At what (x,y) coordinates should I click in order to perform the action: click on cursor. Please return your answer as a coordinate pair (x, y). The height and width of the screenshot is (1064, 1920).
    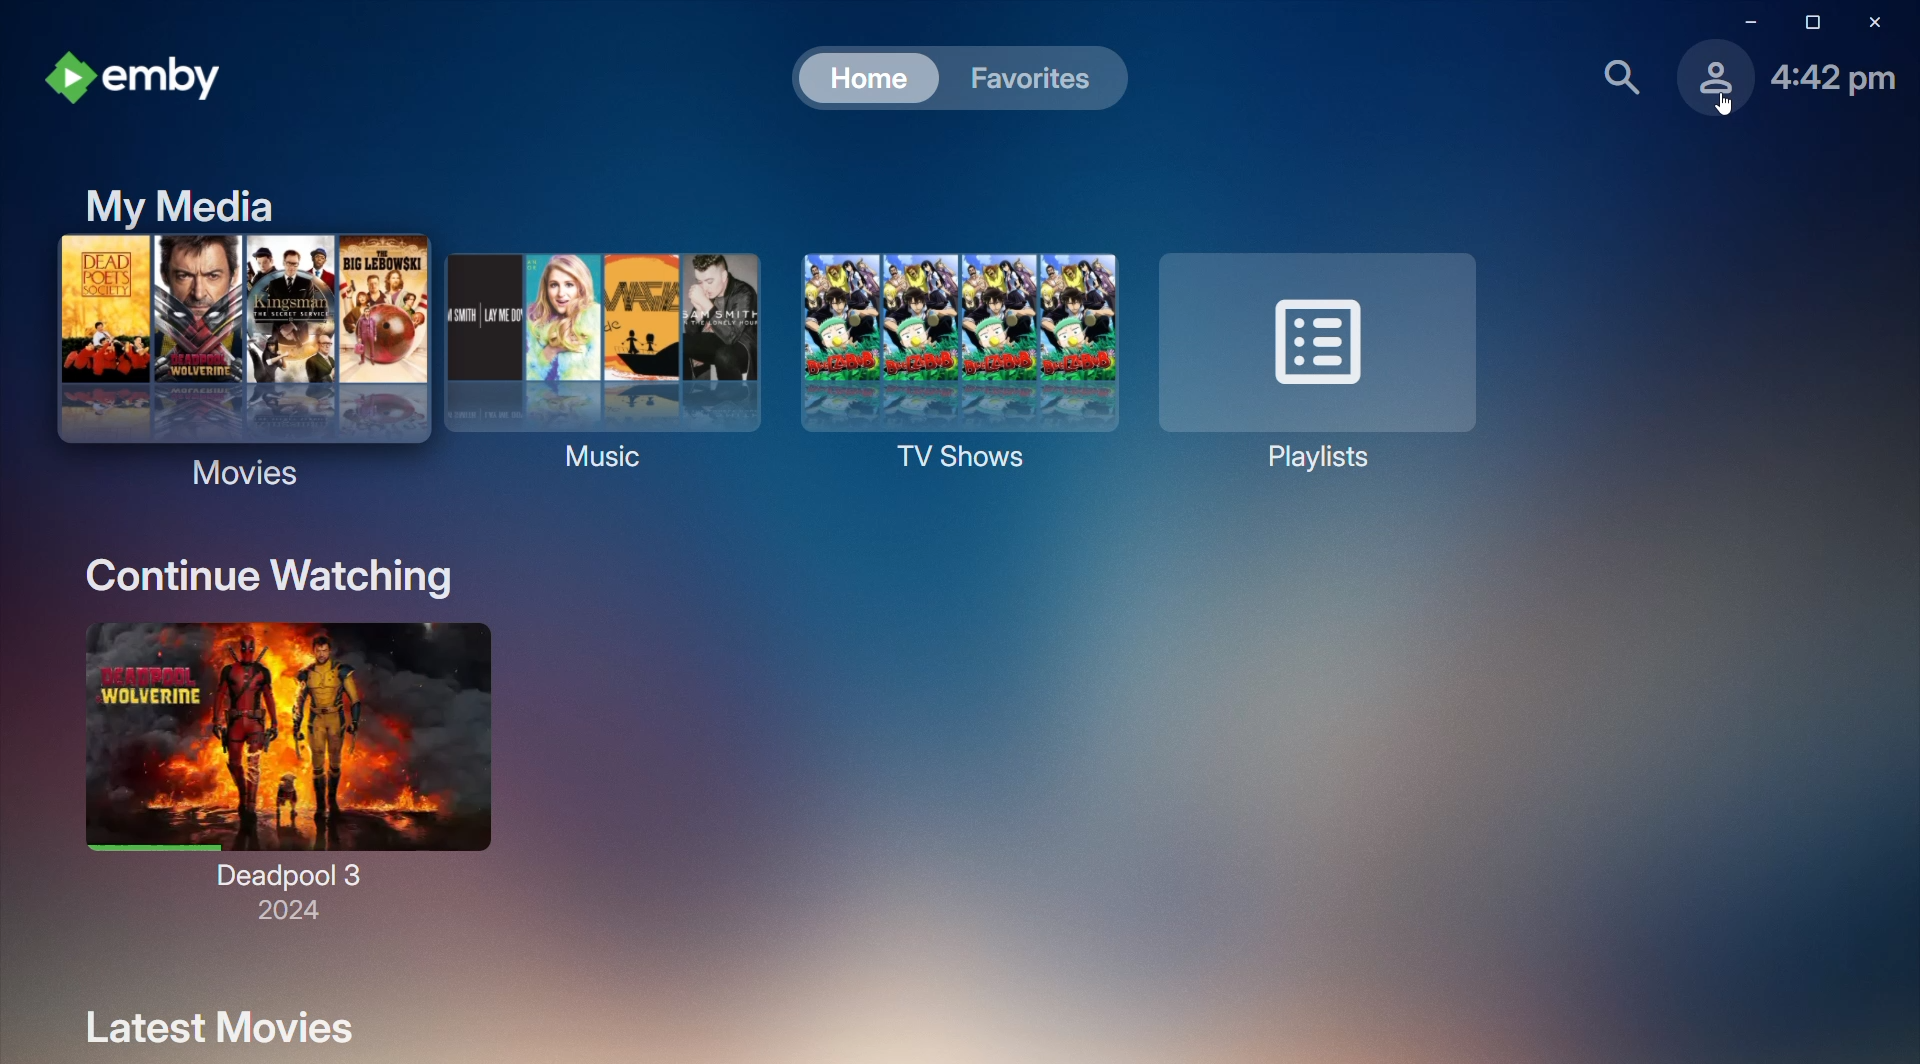
    Looking at the image, I should click on (1733, 111).